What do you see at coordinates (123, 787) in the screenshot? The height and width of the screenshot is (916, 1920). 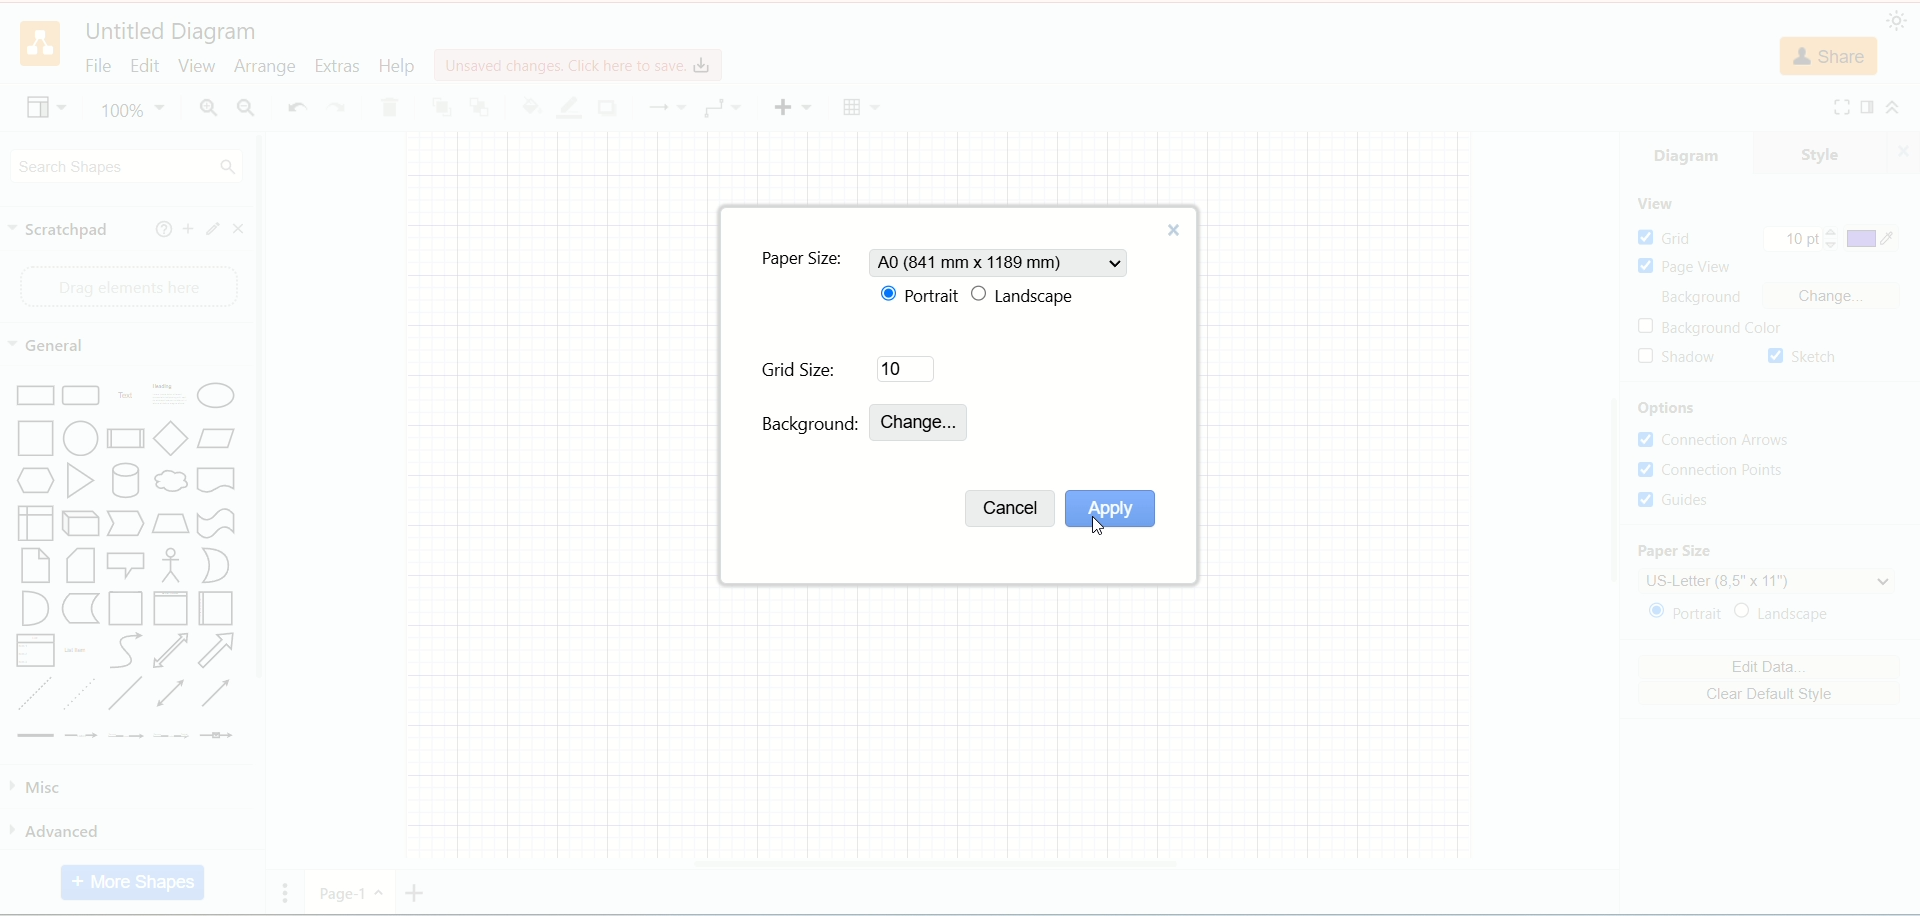 I see `misc` at bounding box center [123, 787].